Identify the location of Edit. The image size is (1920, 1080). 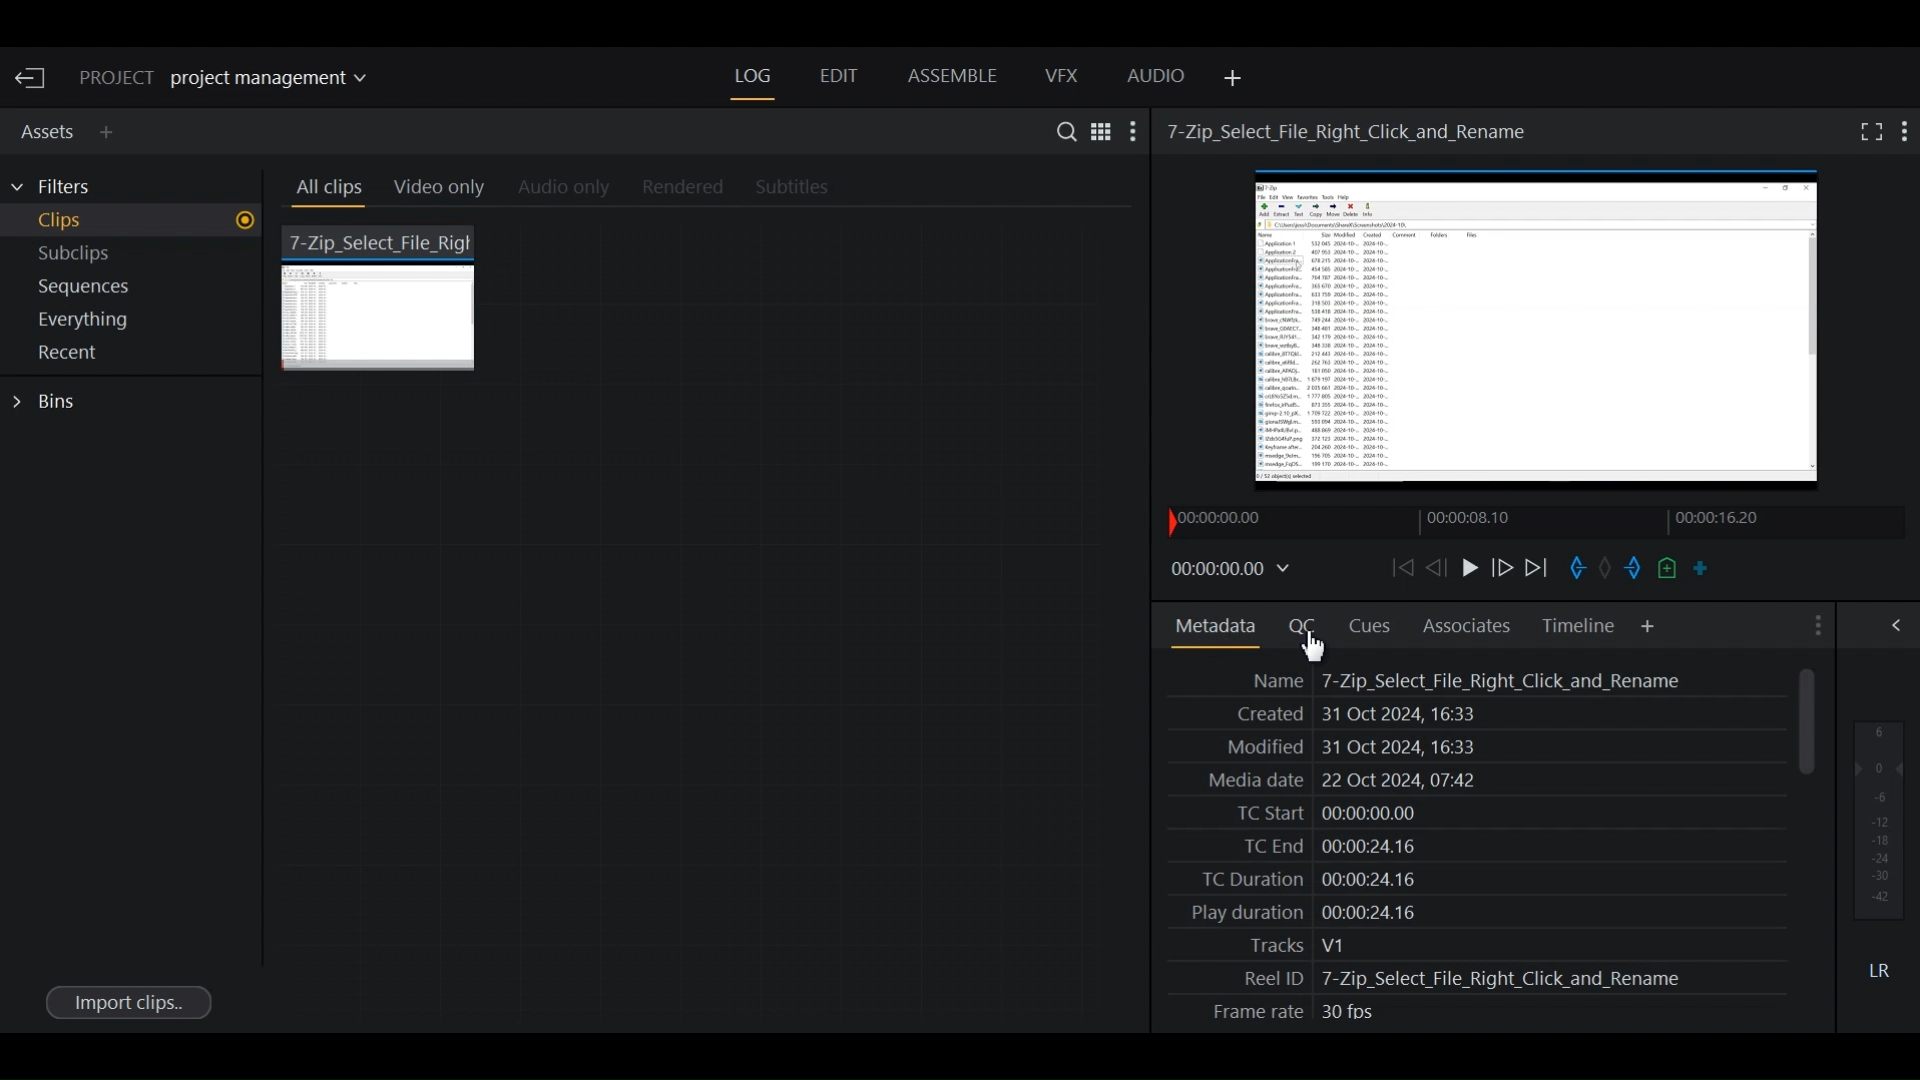
(837, 78).